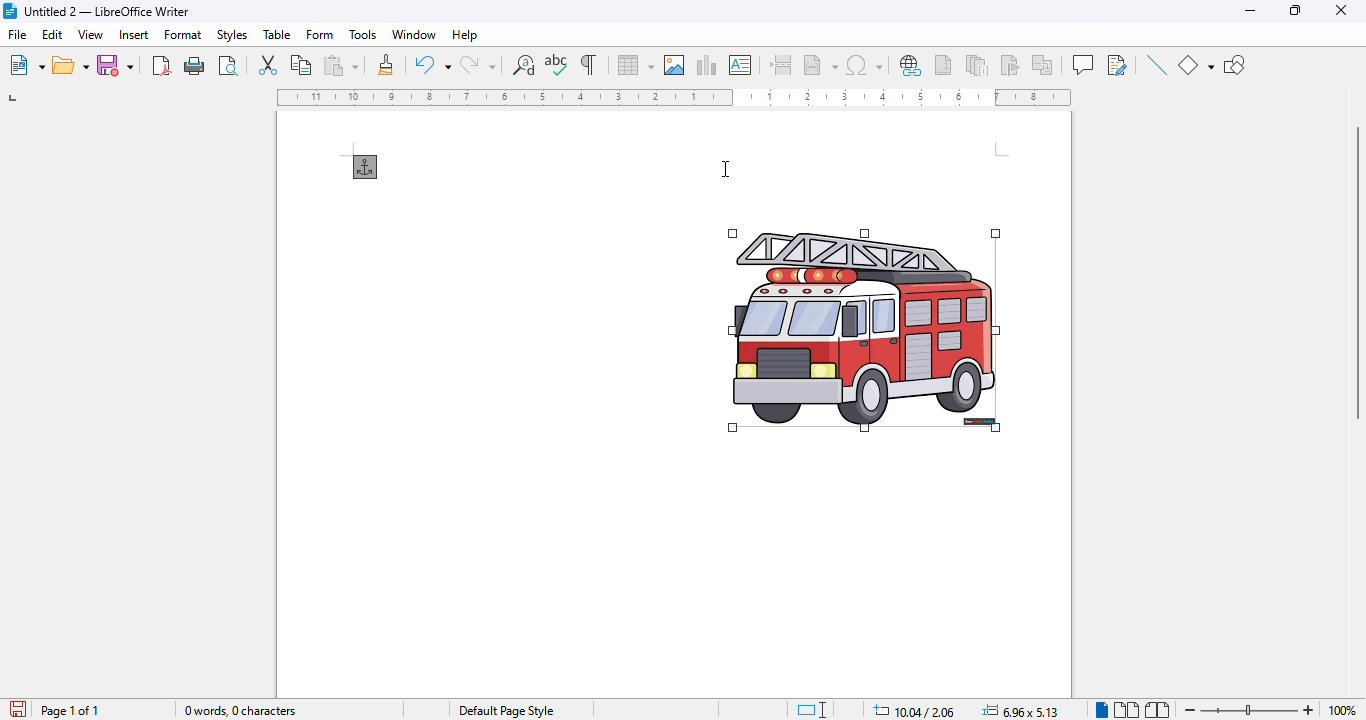 Image resolution: width=1366 pixels, height=720 pixels. Describe the element at coordinates (386, 64) in the screenshot. I see `clone formatting` at that location.